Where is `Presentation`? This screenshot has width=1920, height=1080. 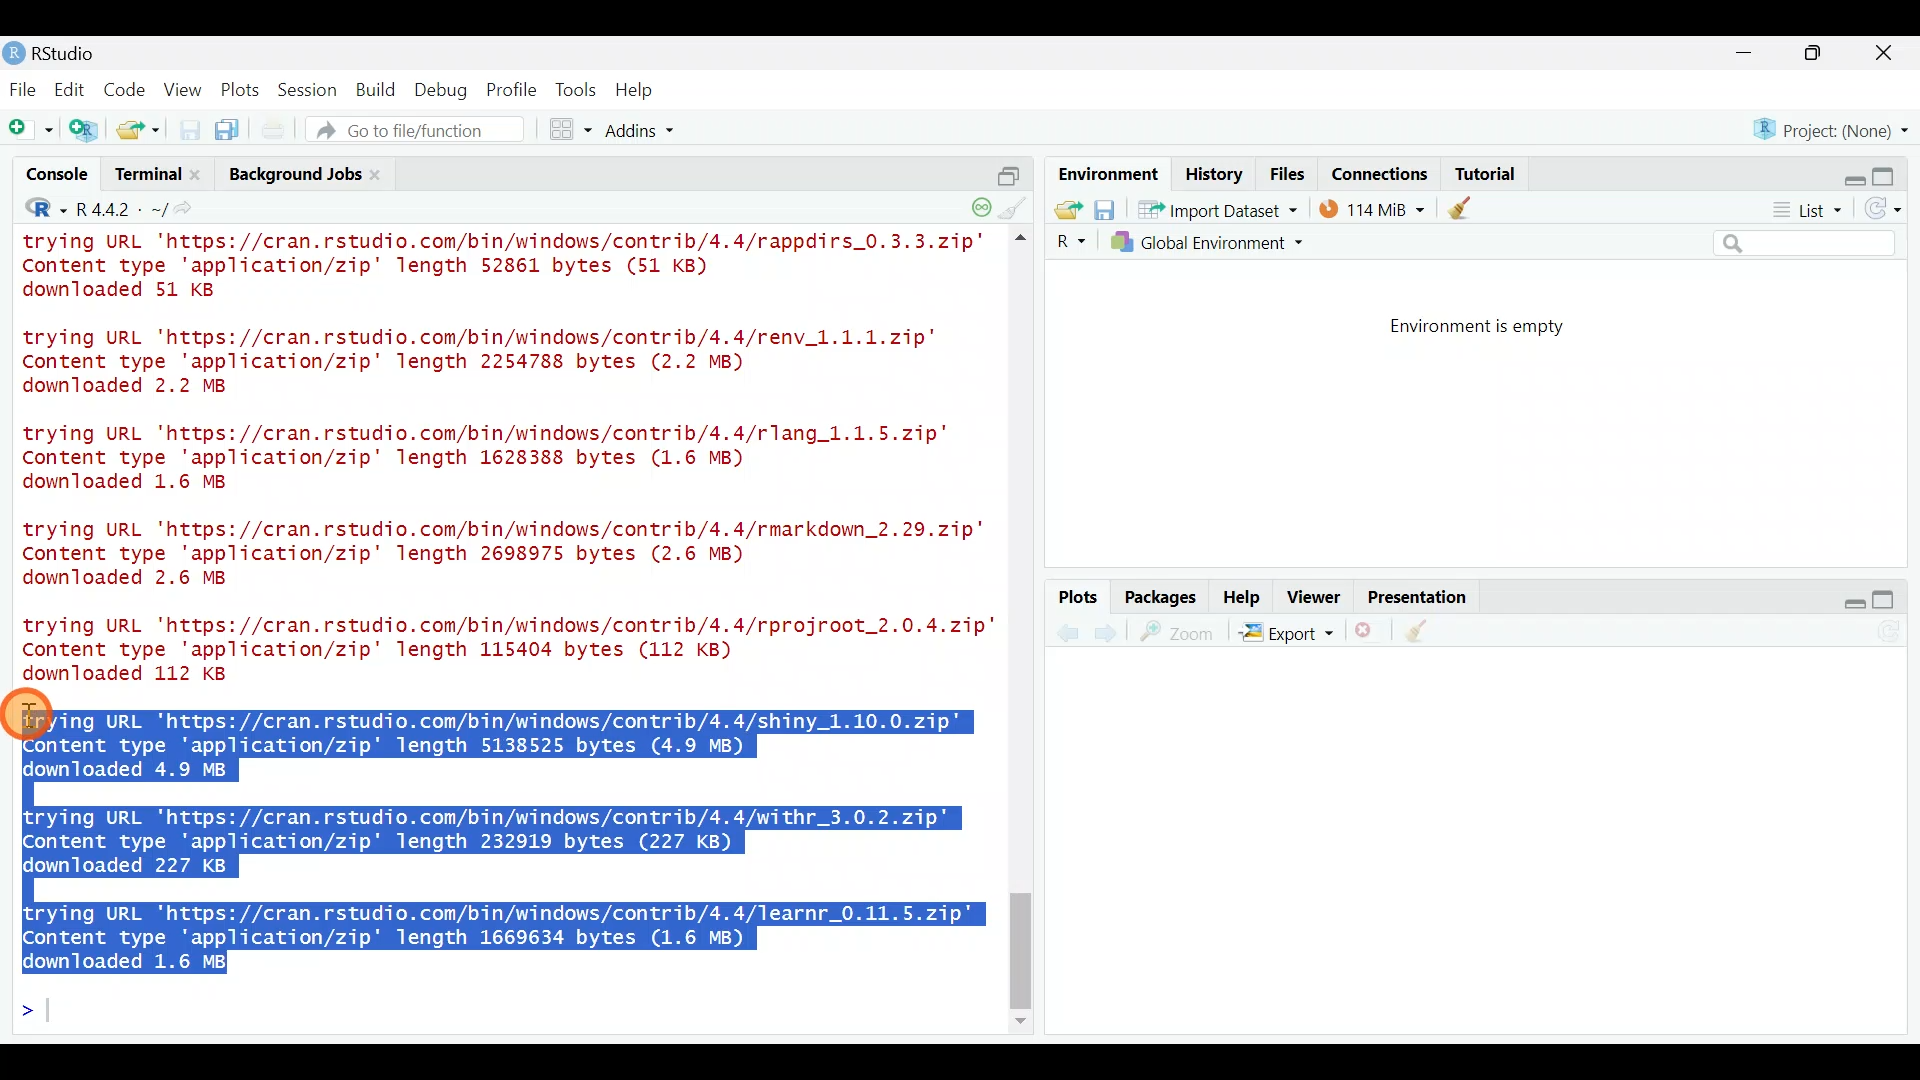
Presentation is located at coordinates (1421, 598).